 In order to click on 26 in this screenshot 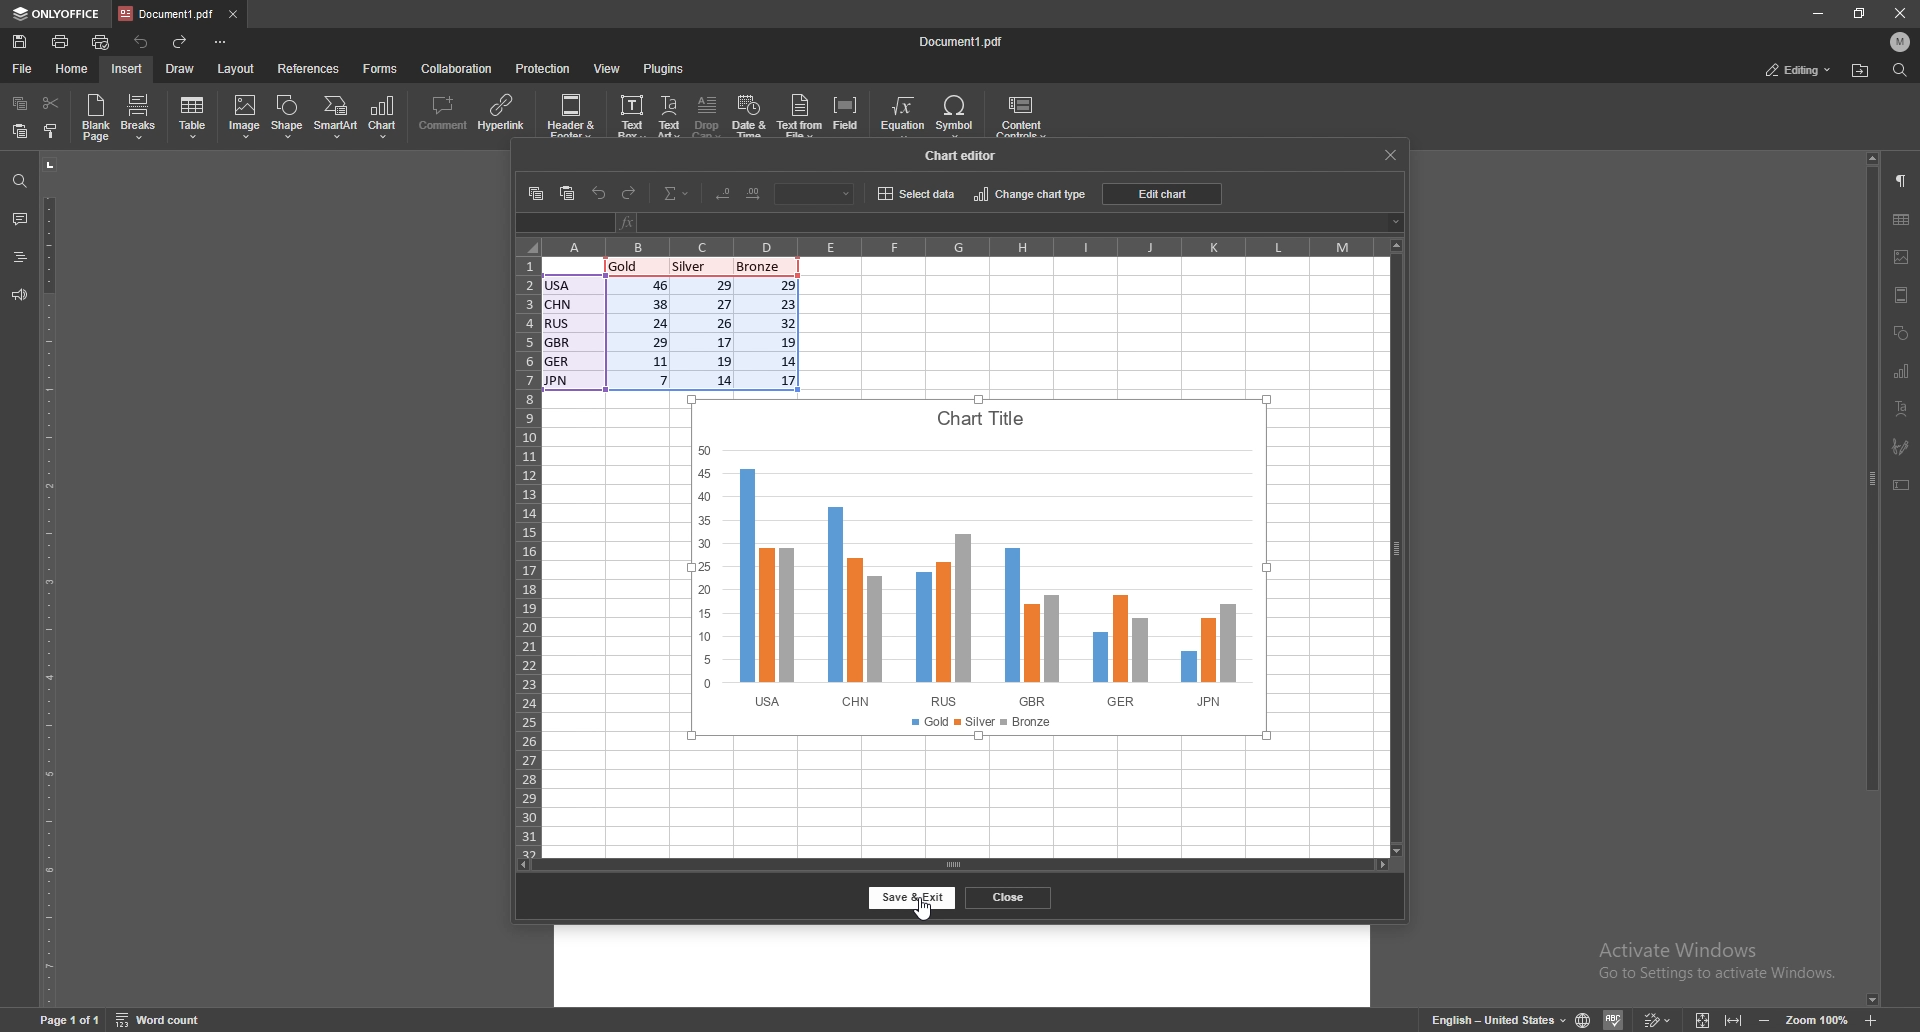, I will do `click(718, 322)`.